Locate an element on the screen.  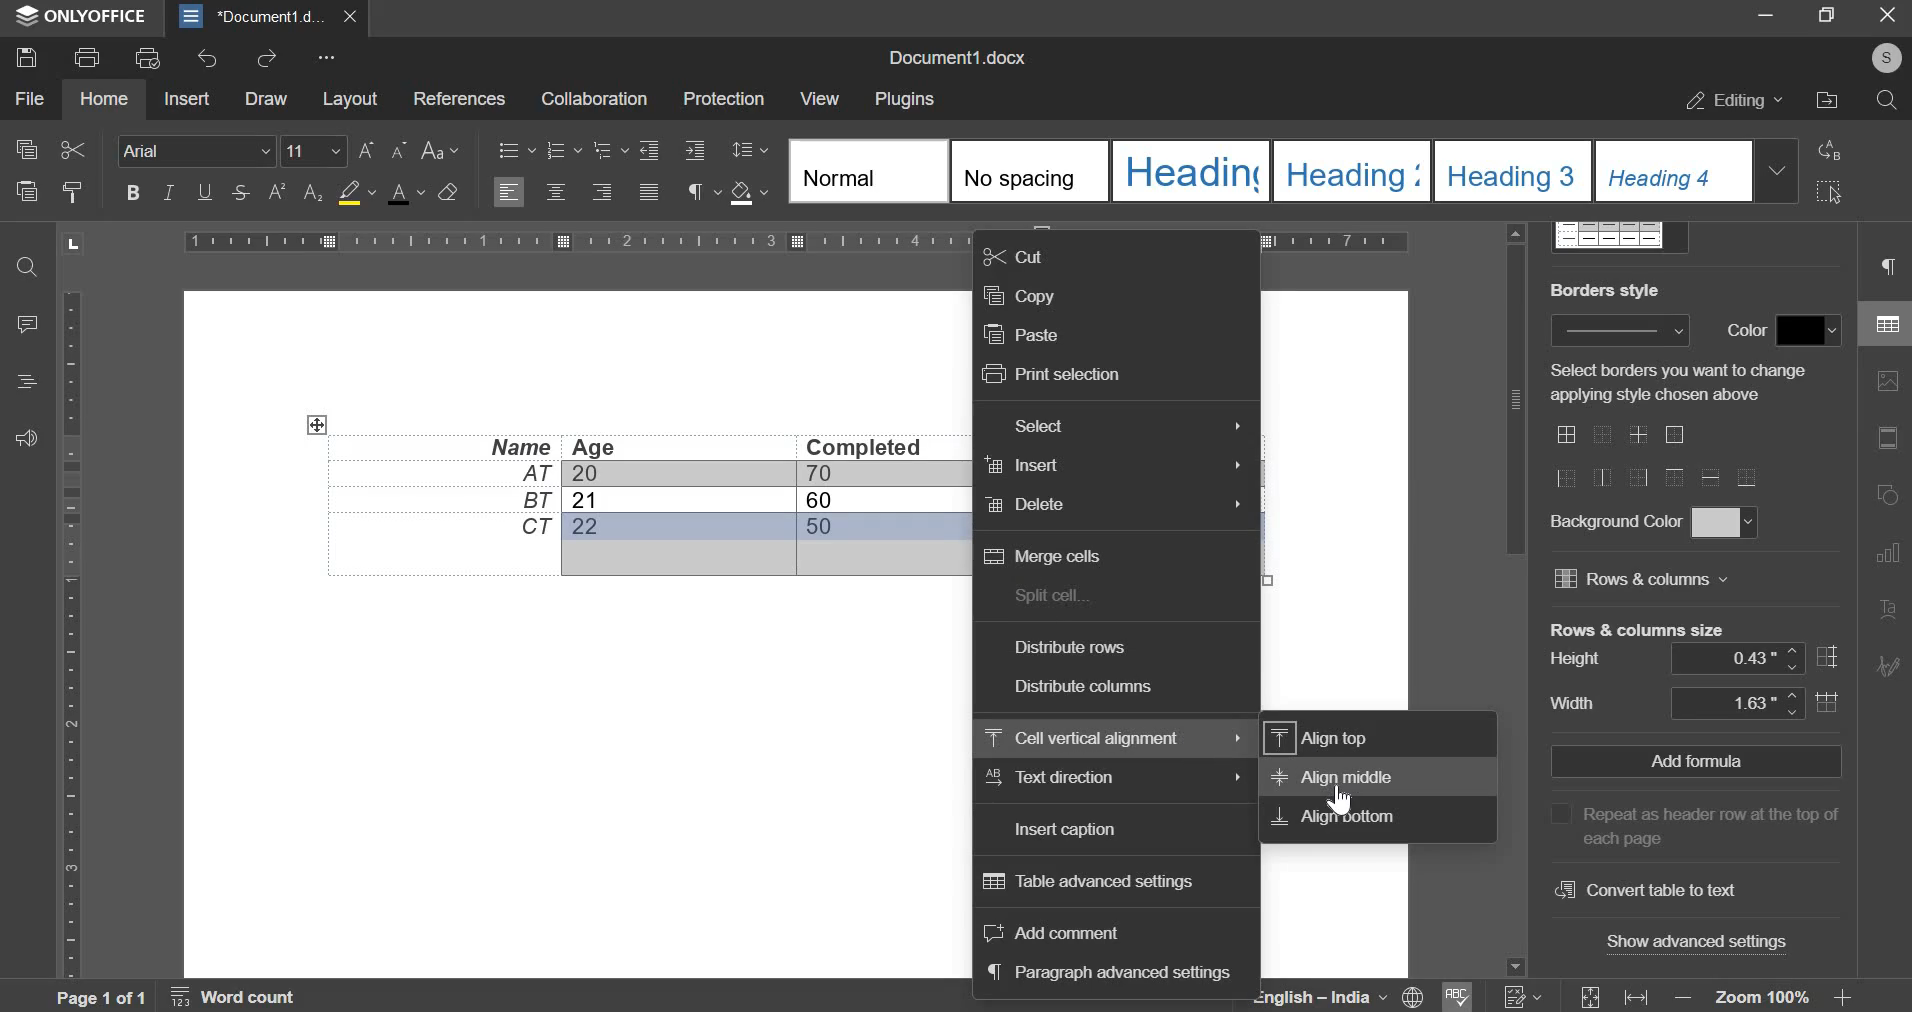
left align is located at coordinates (508, 193).